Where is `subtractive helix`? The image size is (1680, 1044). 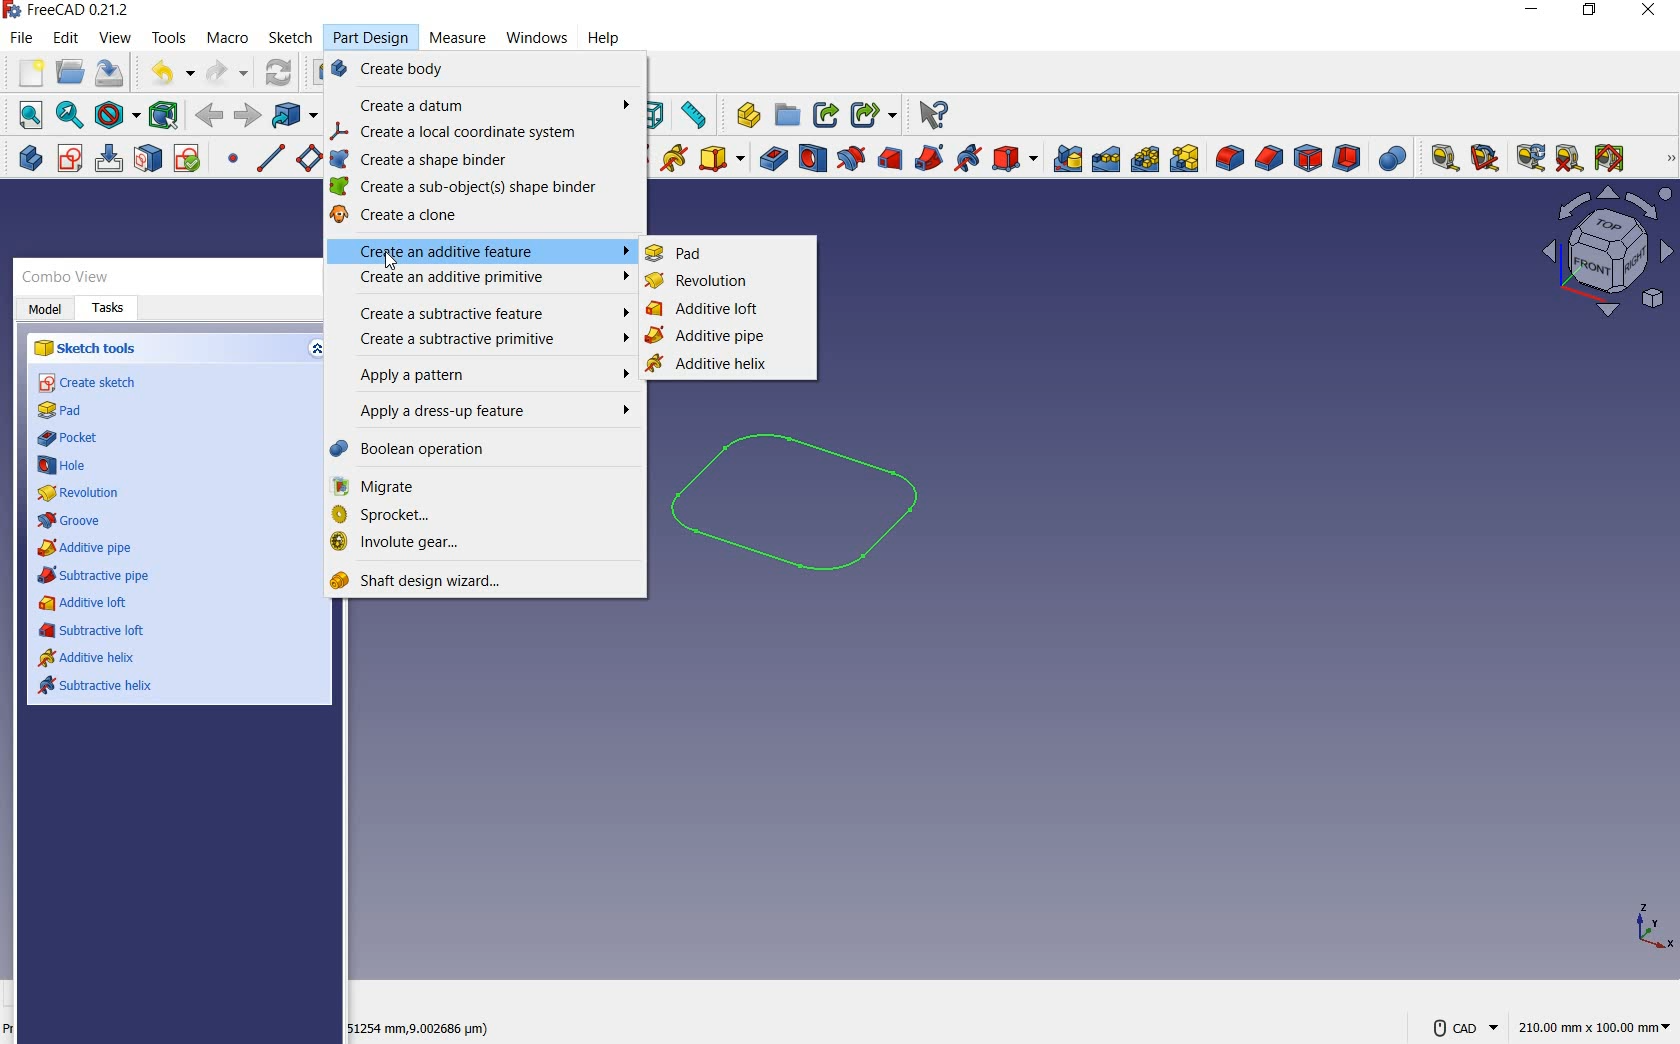 subtractive helix is located at coordinates (967, 159).